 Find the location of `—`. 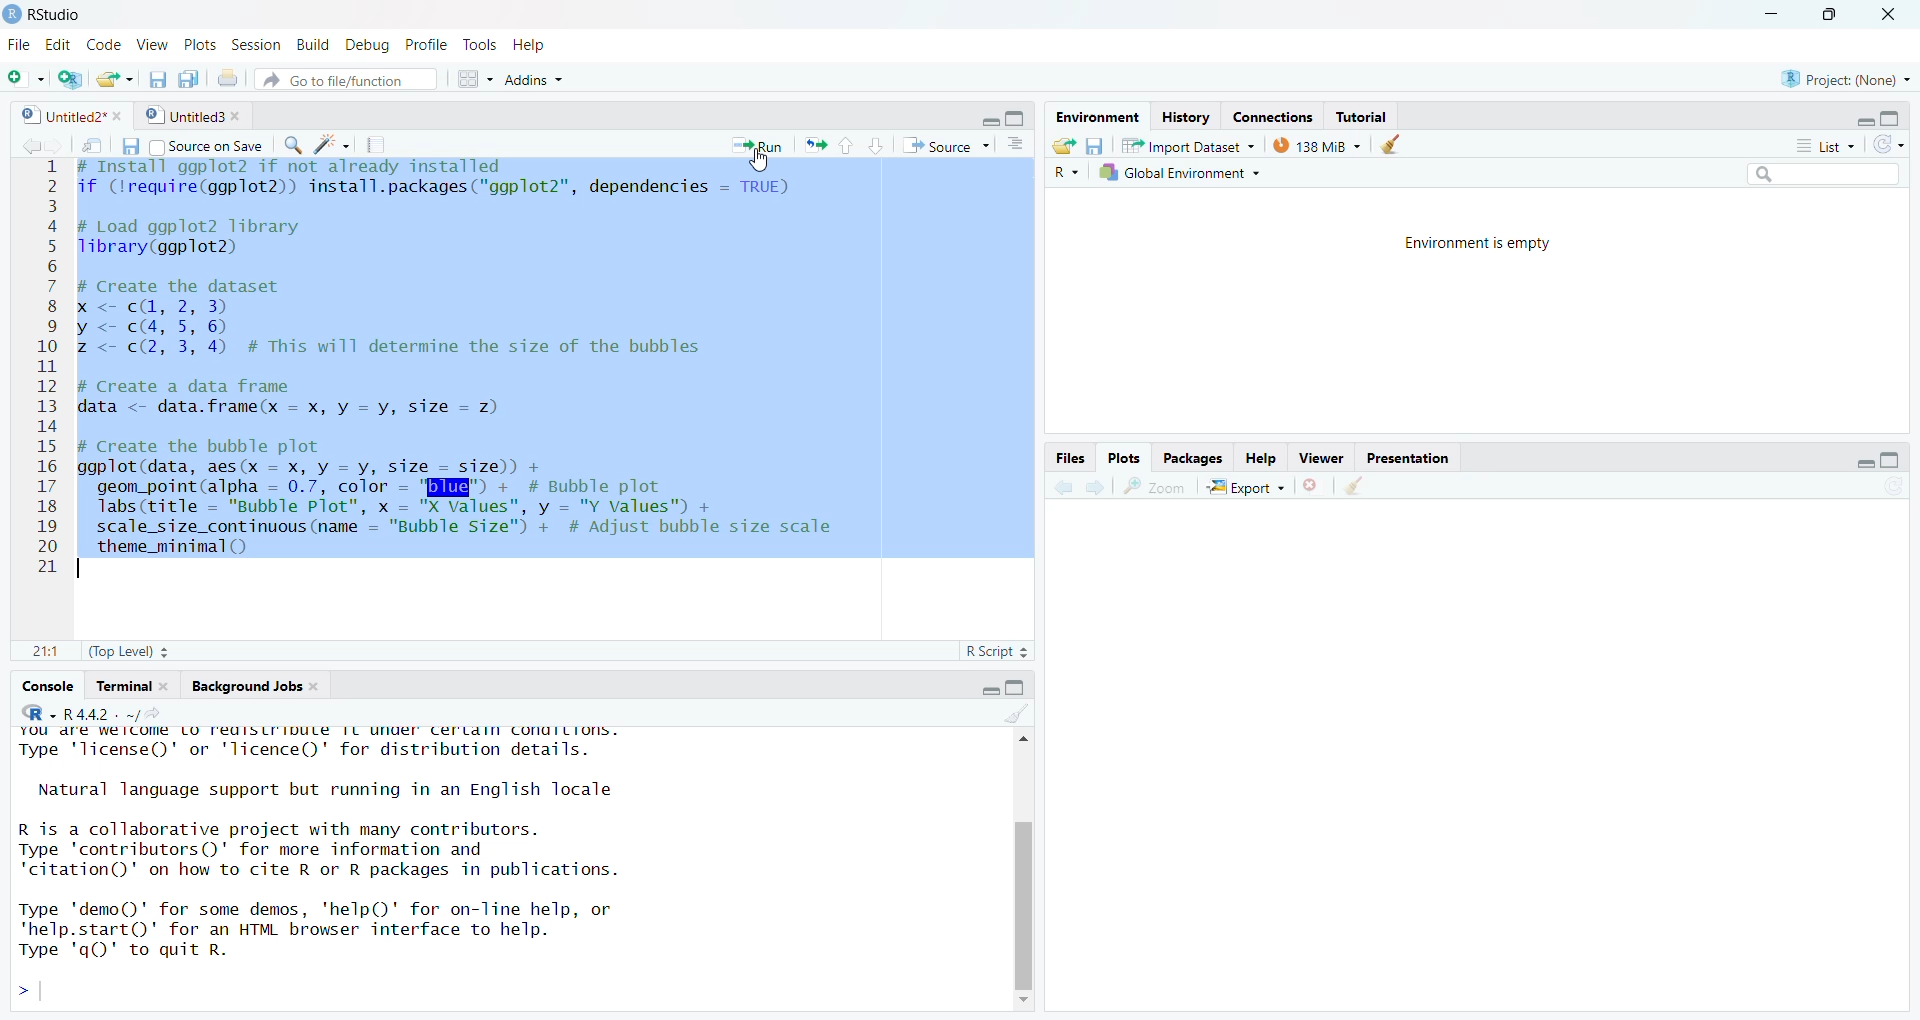

— is located at coordinates (1325, 456).